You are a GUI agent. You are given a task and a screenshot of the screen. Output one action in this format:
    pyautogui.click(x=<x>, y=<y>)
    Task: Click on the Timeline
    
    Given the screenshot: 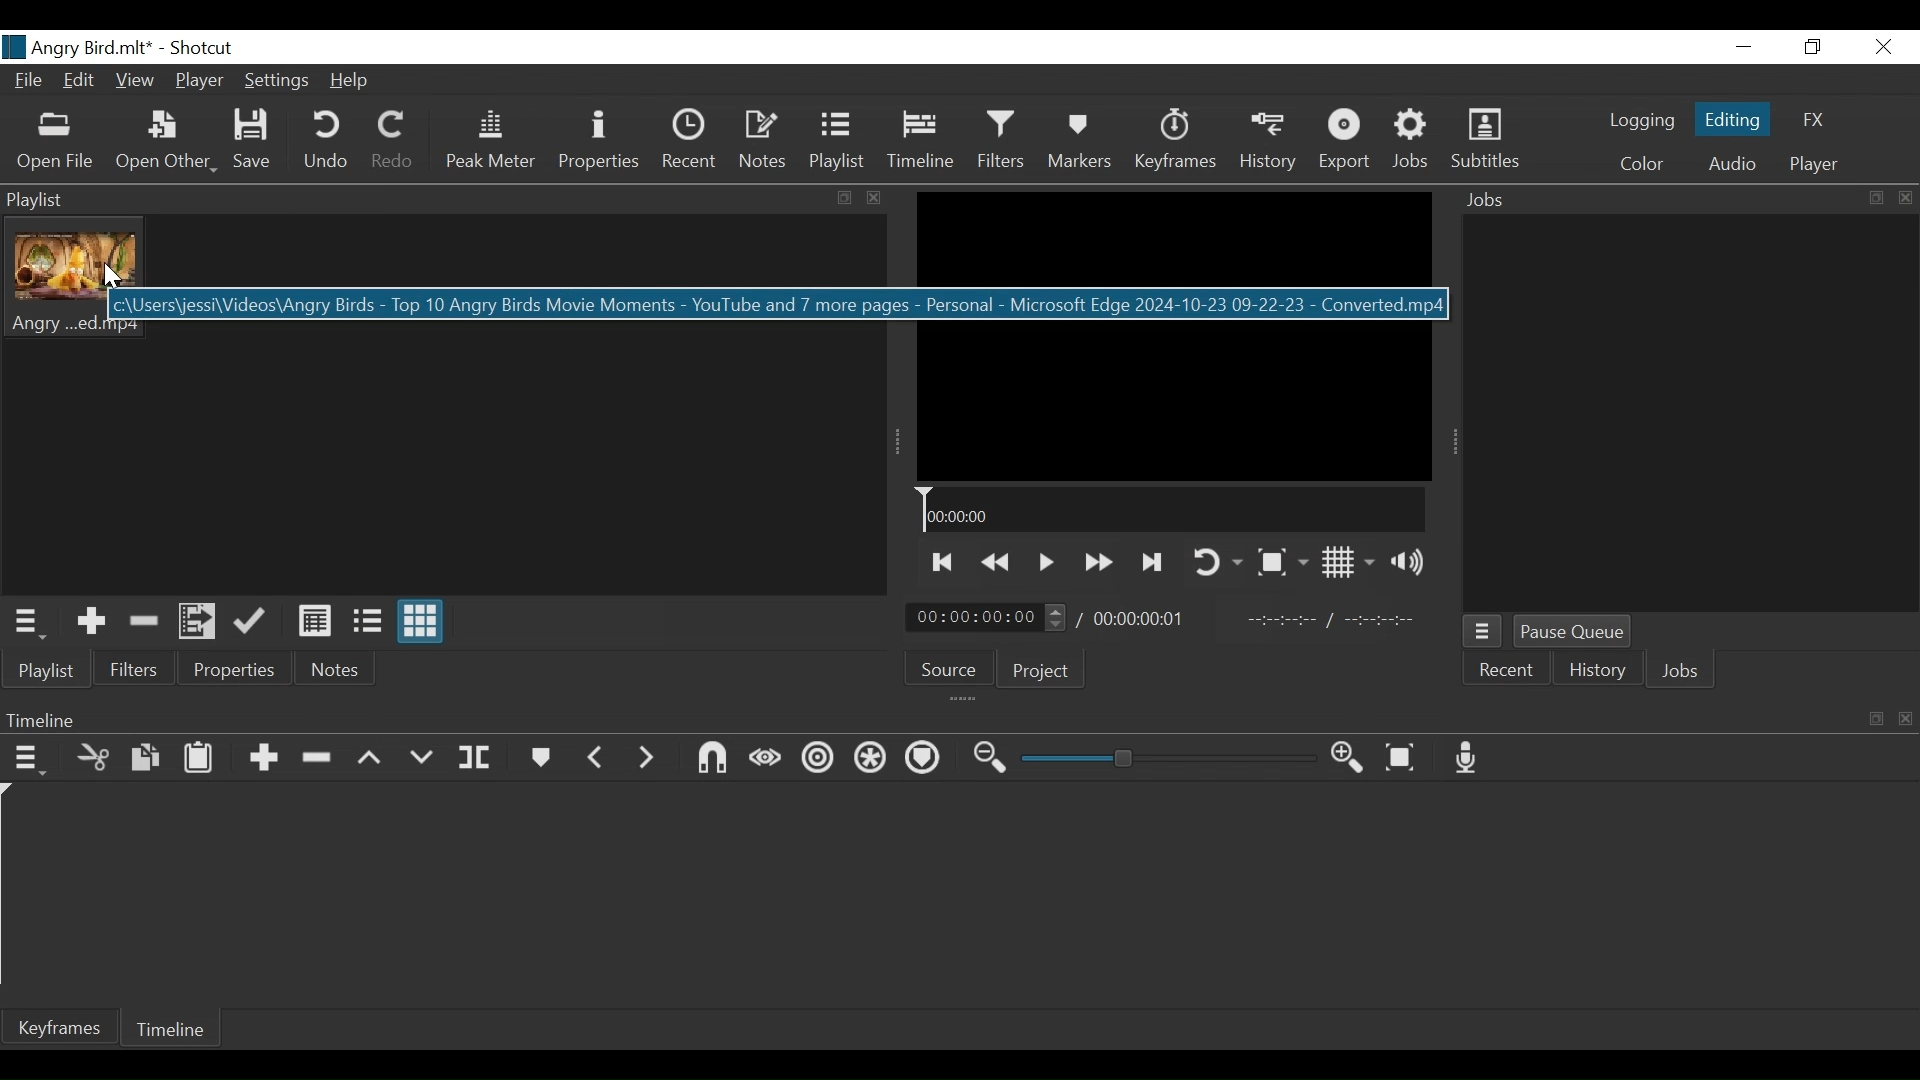 What is the action you would take?
    pyautogui.click(x=1172, y=509)
    